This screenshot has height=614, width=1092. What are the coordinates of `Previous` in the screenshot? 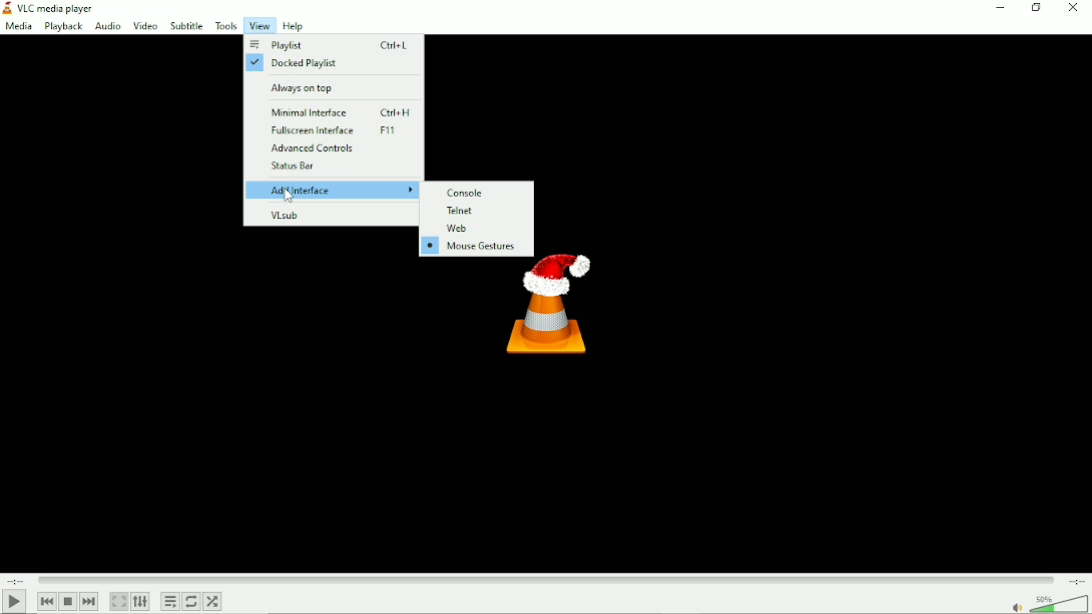 It's located at (47, 601).